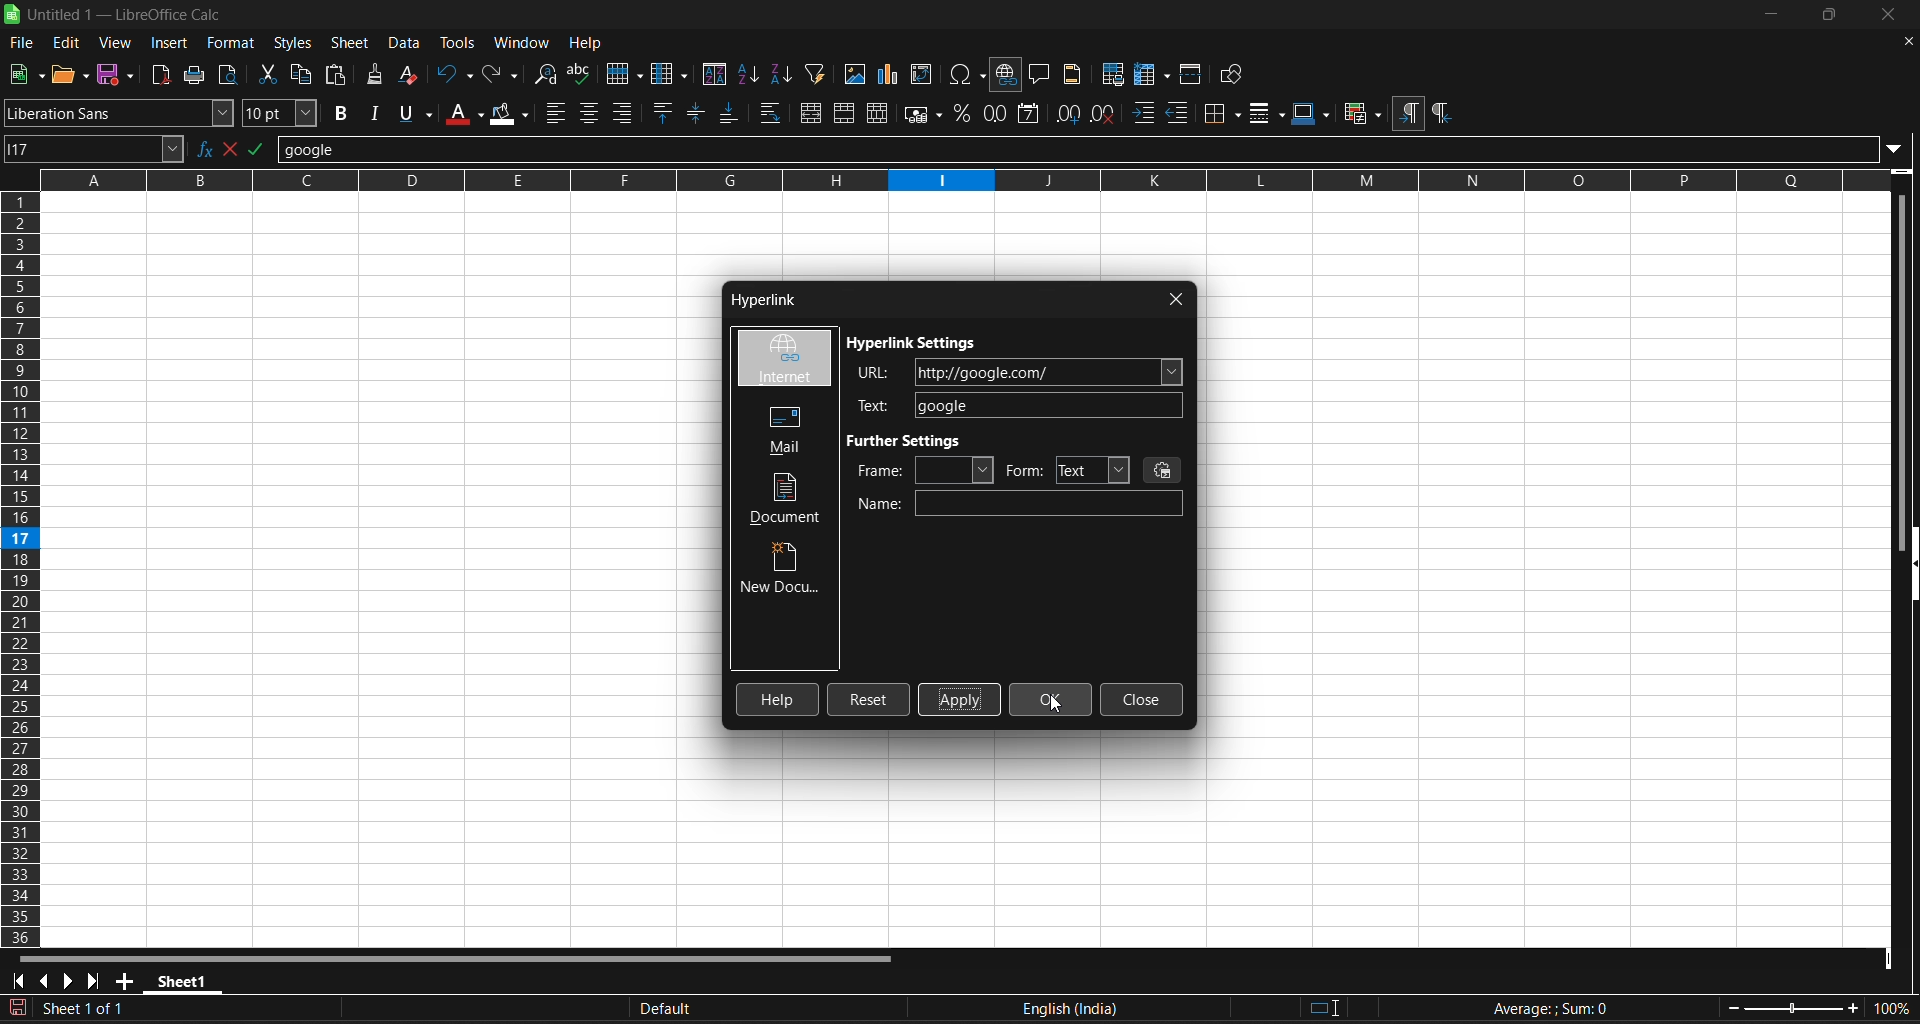 This screenshot has width=1920, height=1024. What do you see at coordinates (1020, 372) in the screenshot?
I see `typed google.com in URL field` at bounding box center [1020, 372].